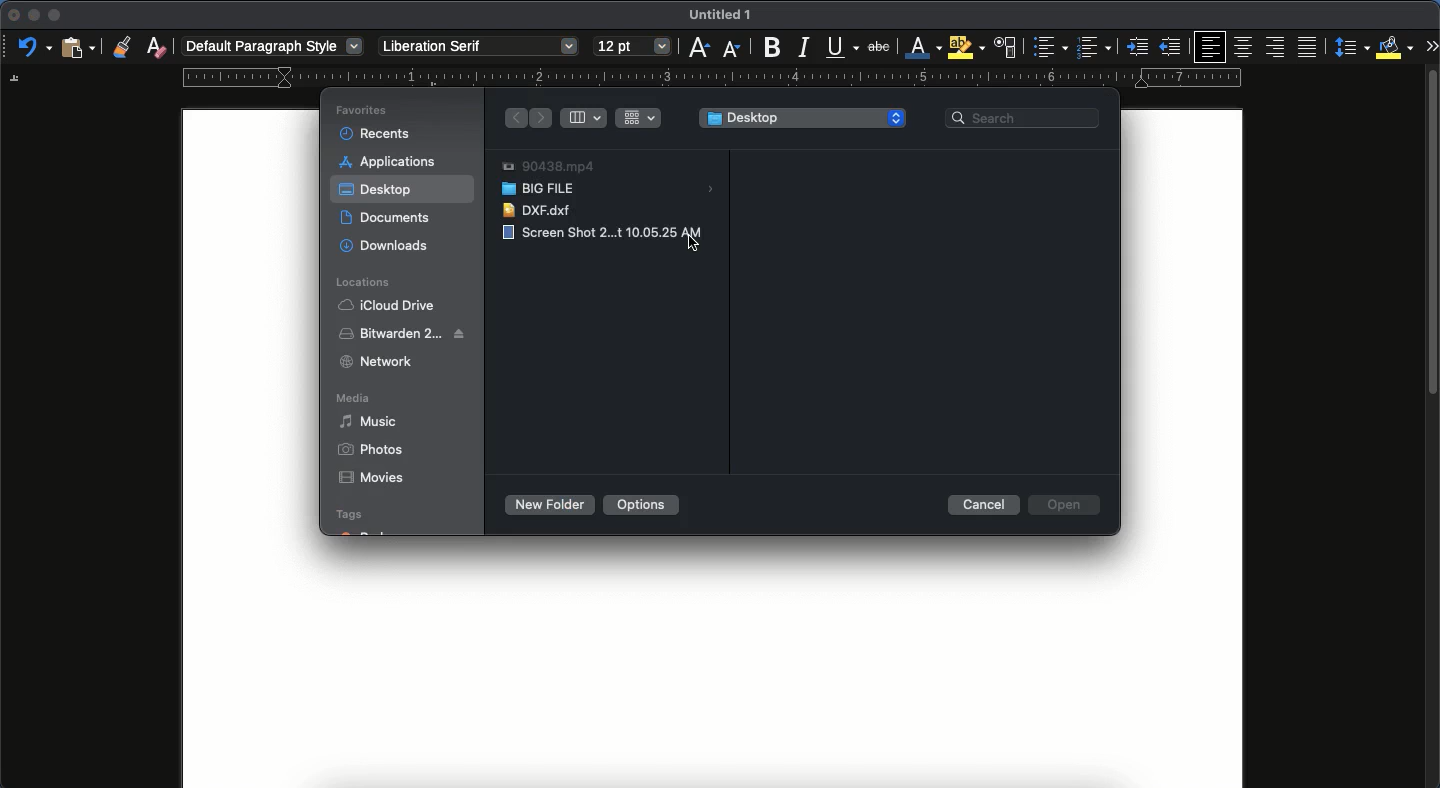 The width and height of the screenshot is (1440, 788). Describe the element at coordinates (385, 305) in the screenshot. I see `iCloud Drive` at that location.